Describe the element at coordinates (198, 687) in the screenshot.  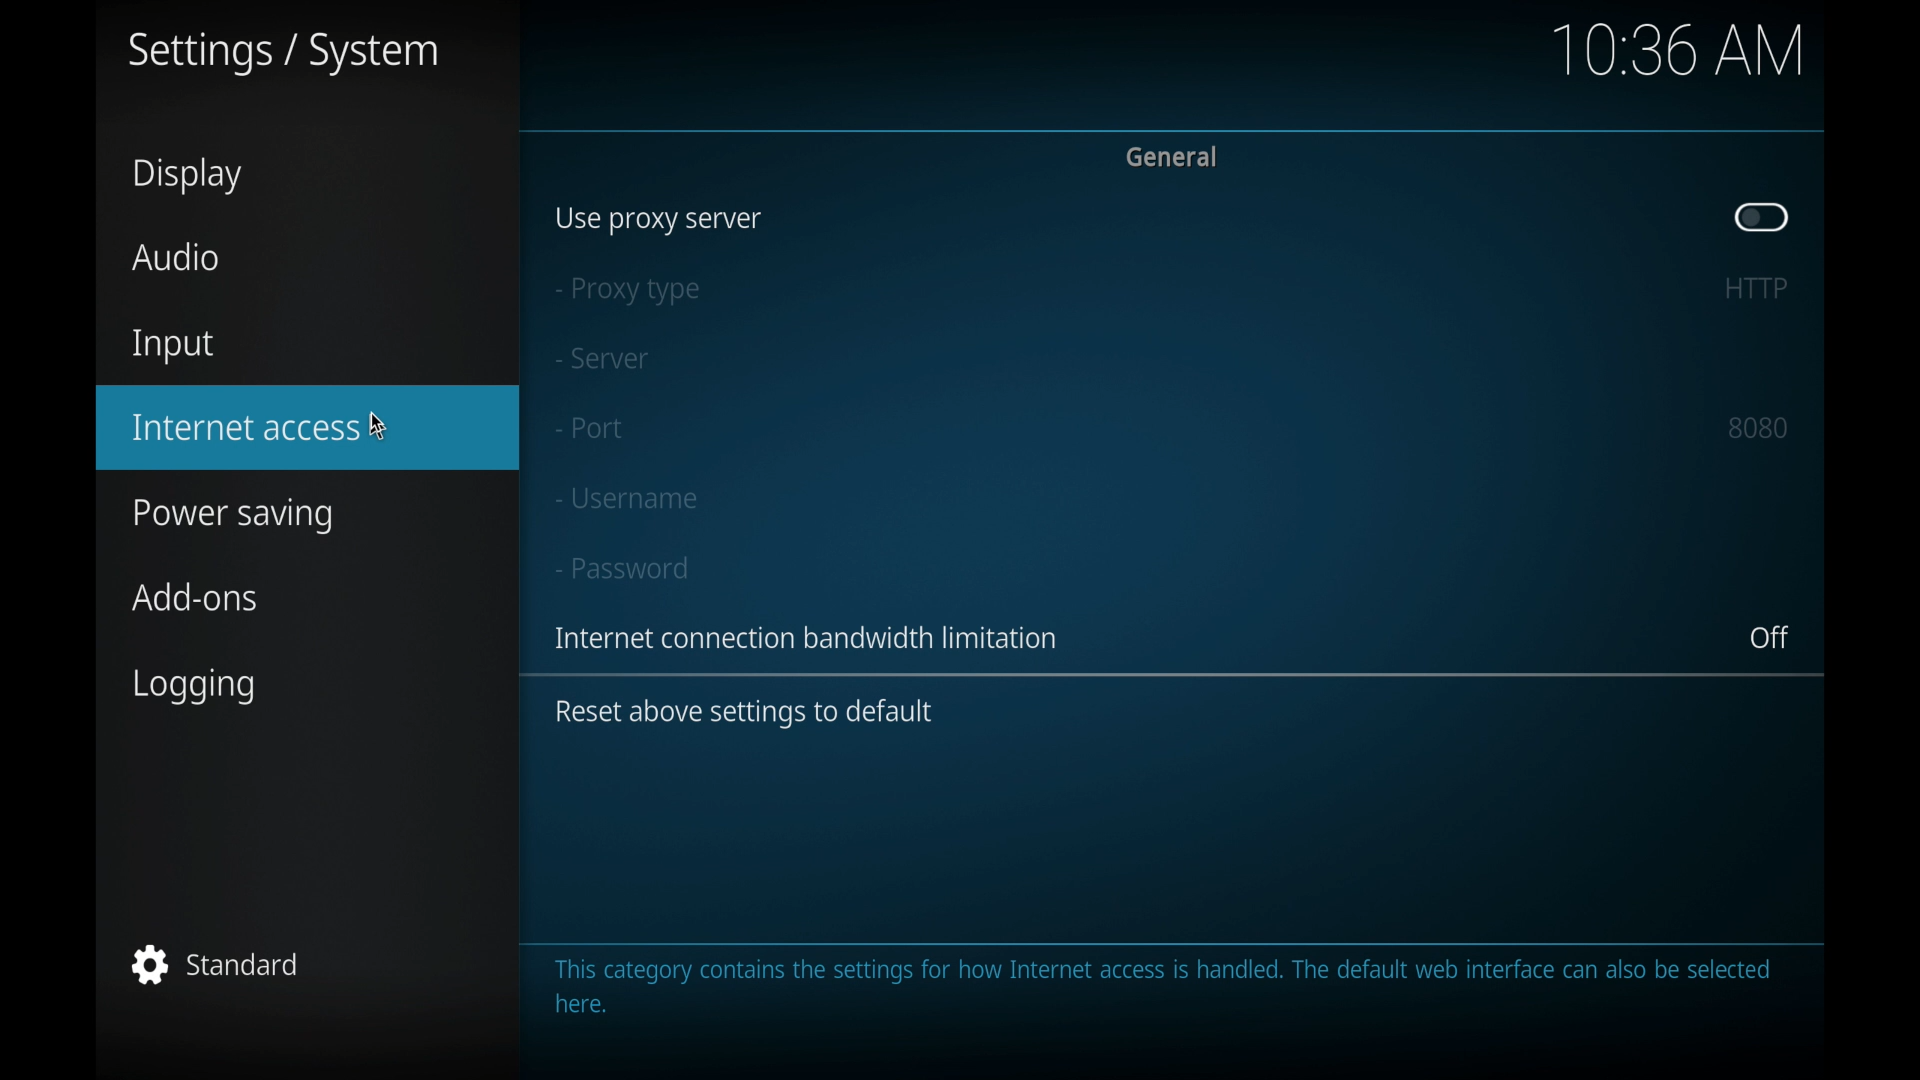
I see `logging` at that location.